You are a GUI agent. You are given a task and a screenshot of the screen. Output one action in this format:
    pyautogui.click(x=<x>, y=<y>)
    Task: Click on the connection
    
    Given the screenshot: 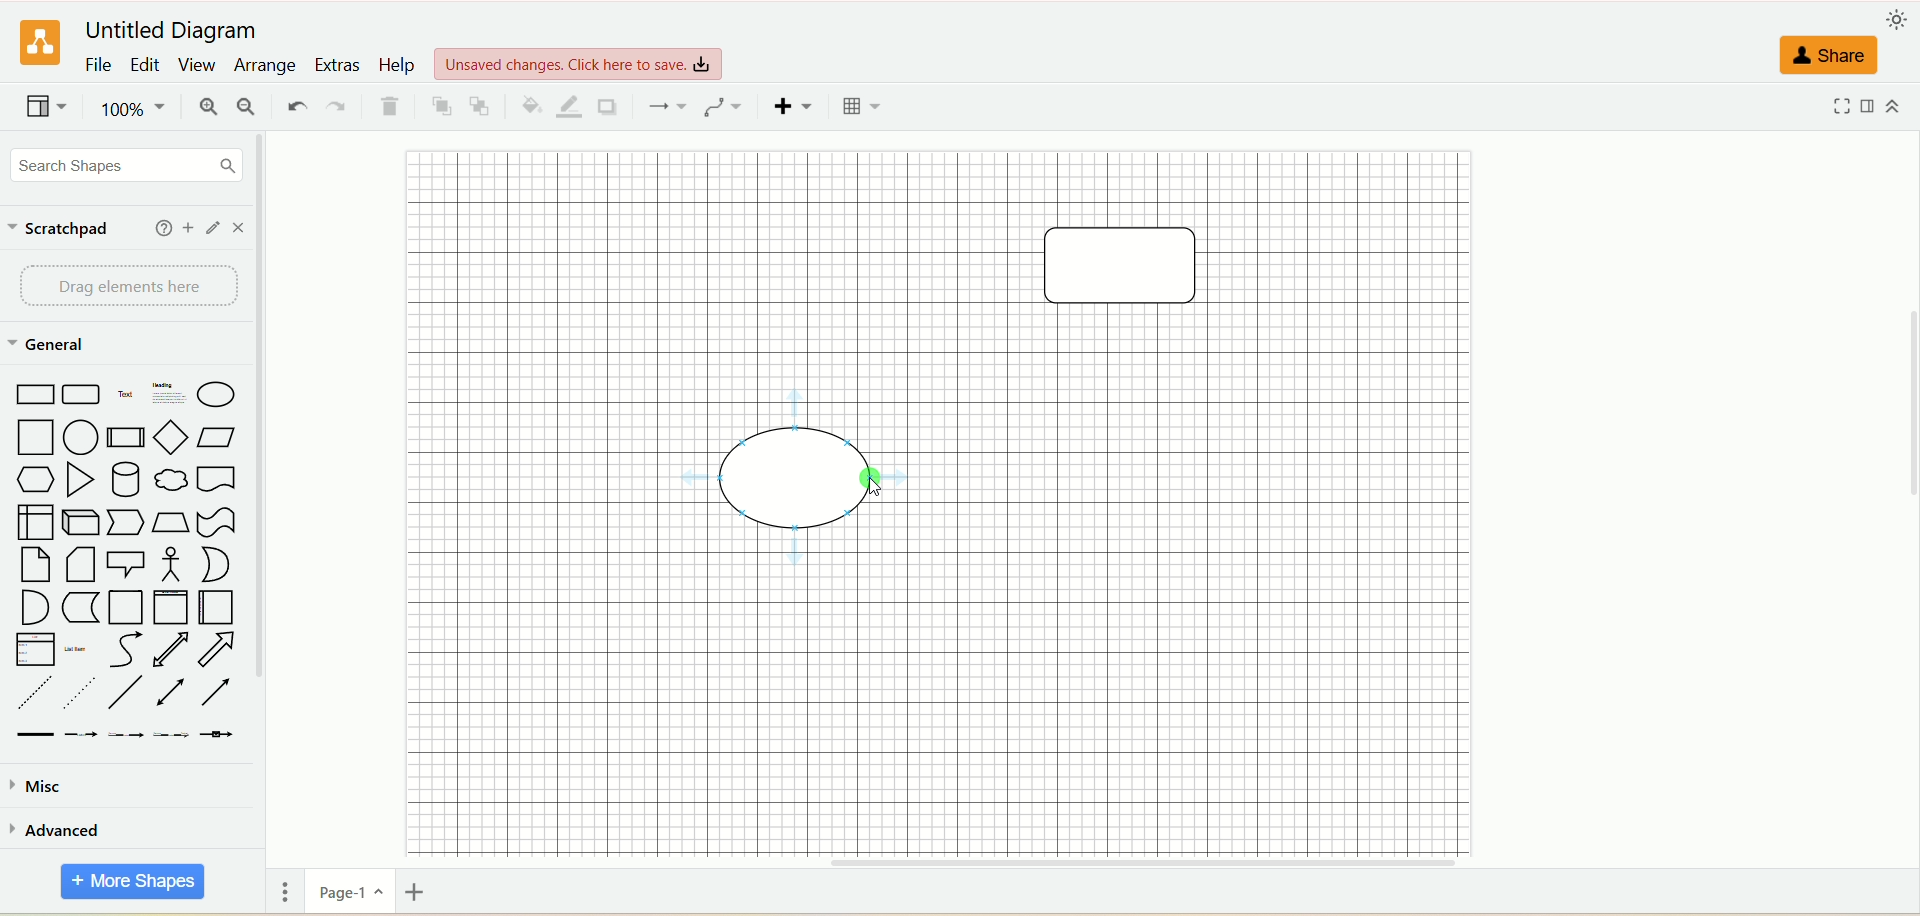 What is the action you would take?
    pyautogui.click(x=665, y=105)
    